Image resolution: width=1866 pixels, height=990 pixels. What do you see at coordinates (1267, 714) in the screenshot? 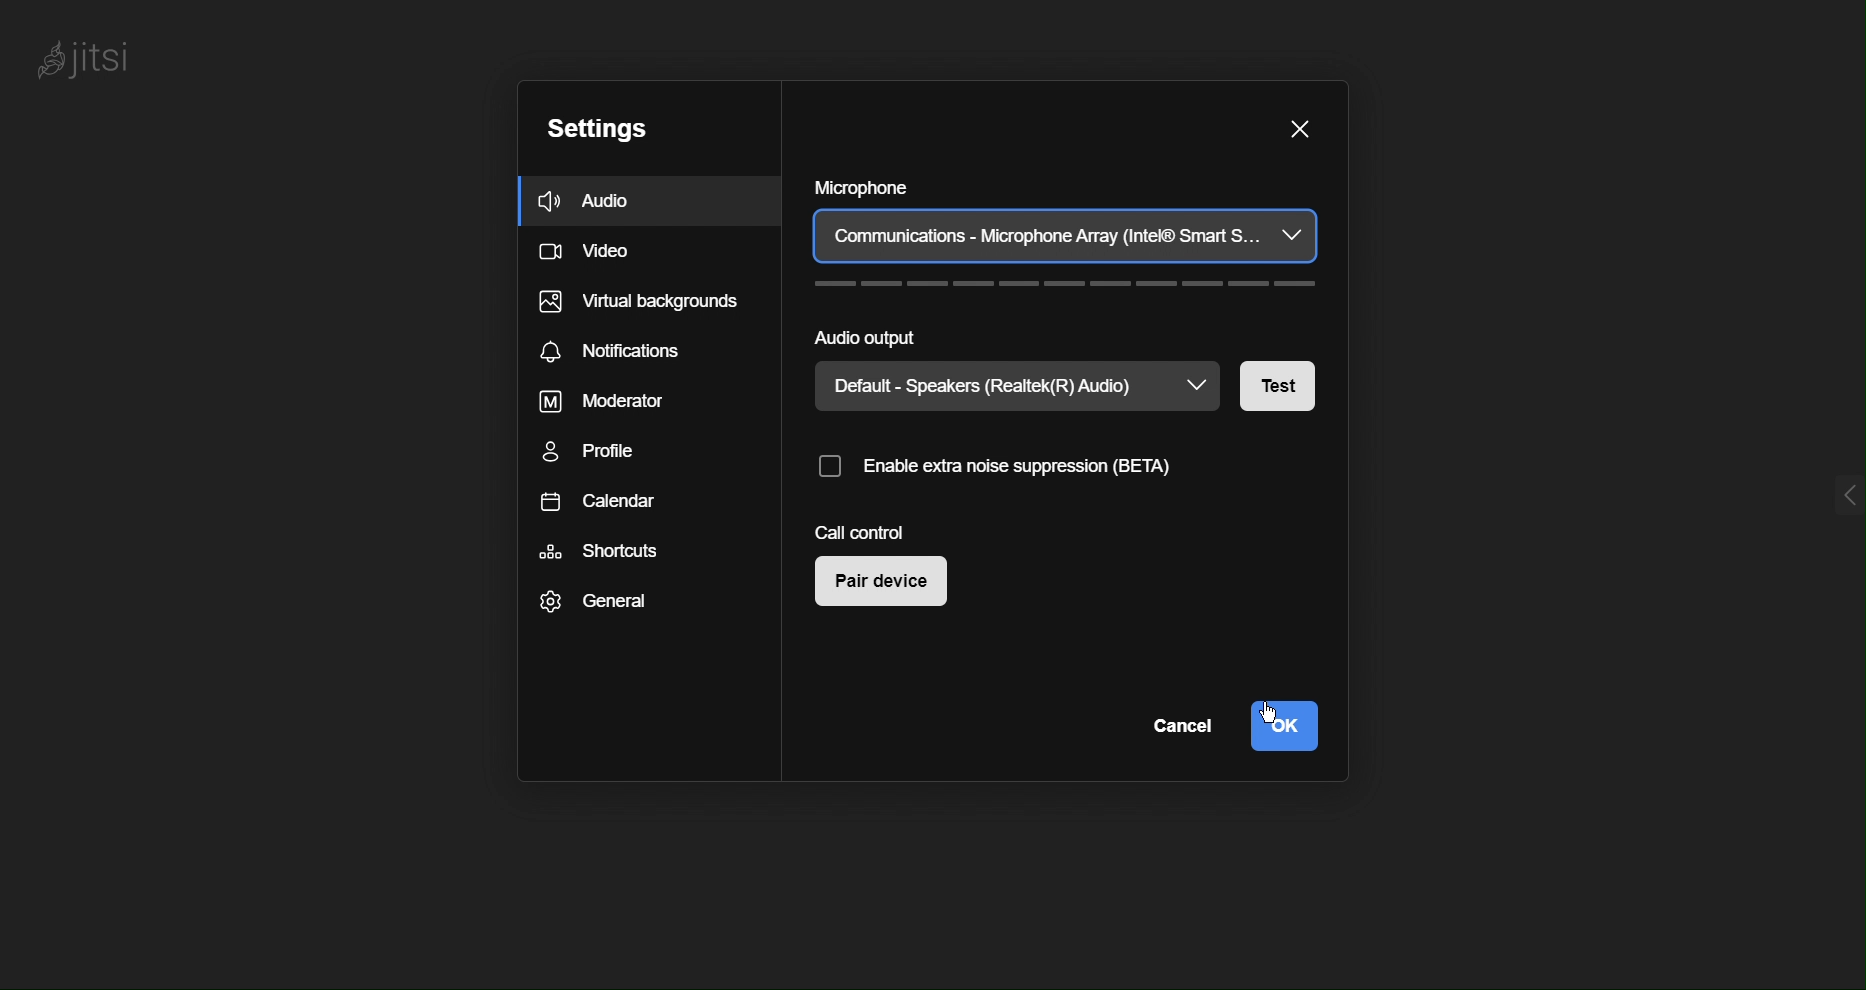
I see `Cursor` at bounding box center [1267, 714].